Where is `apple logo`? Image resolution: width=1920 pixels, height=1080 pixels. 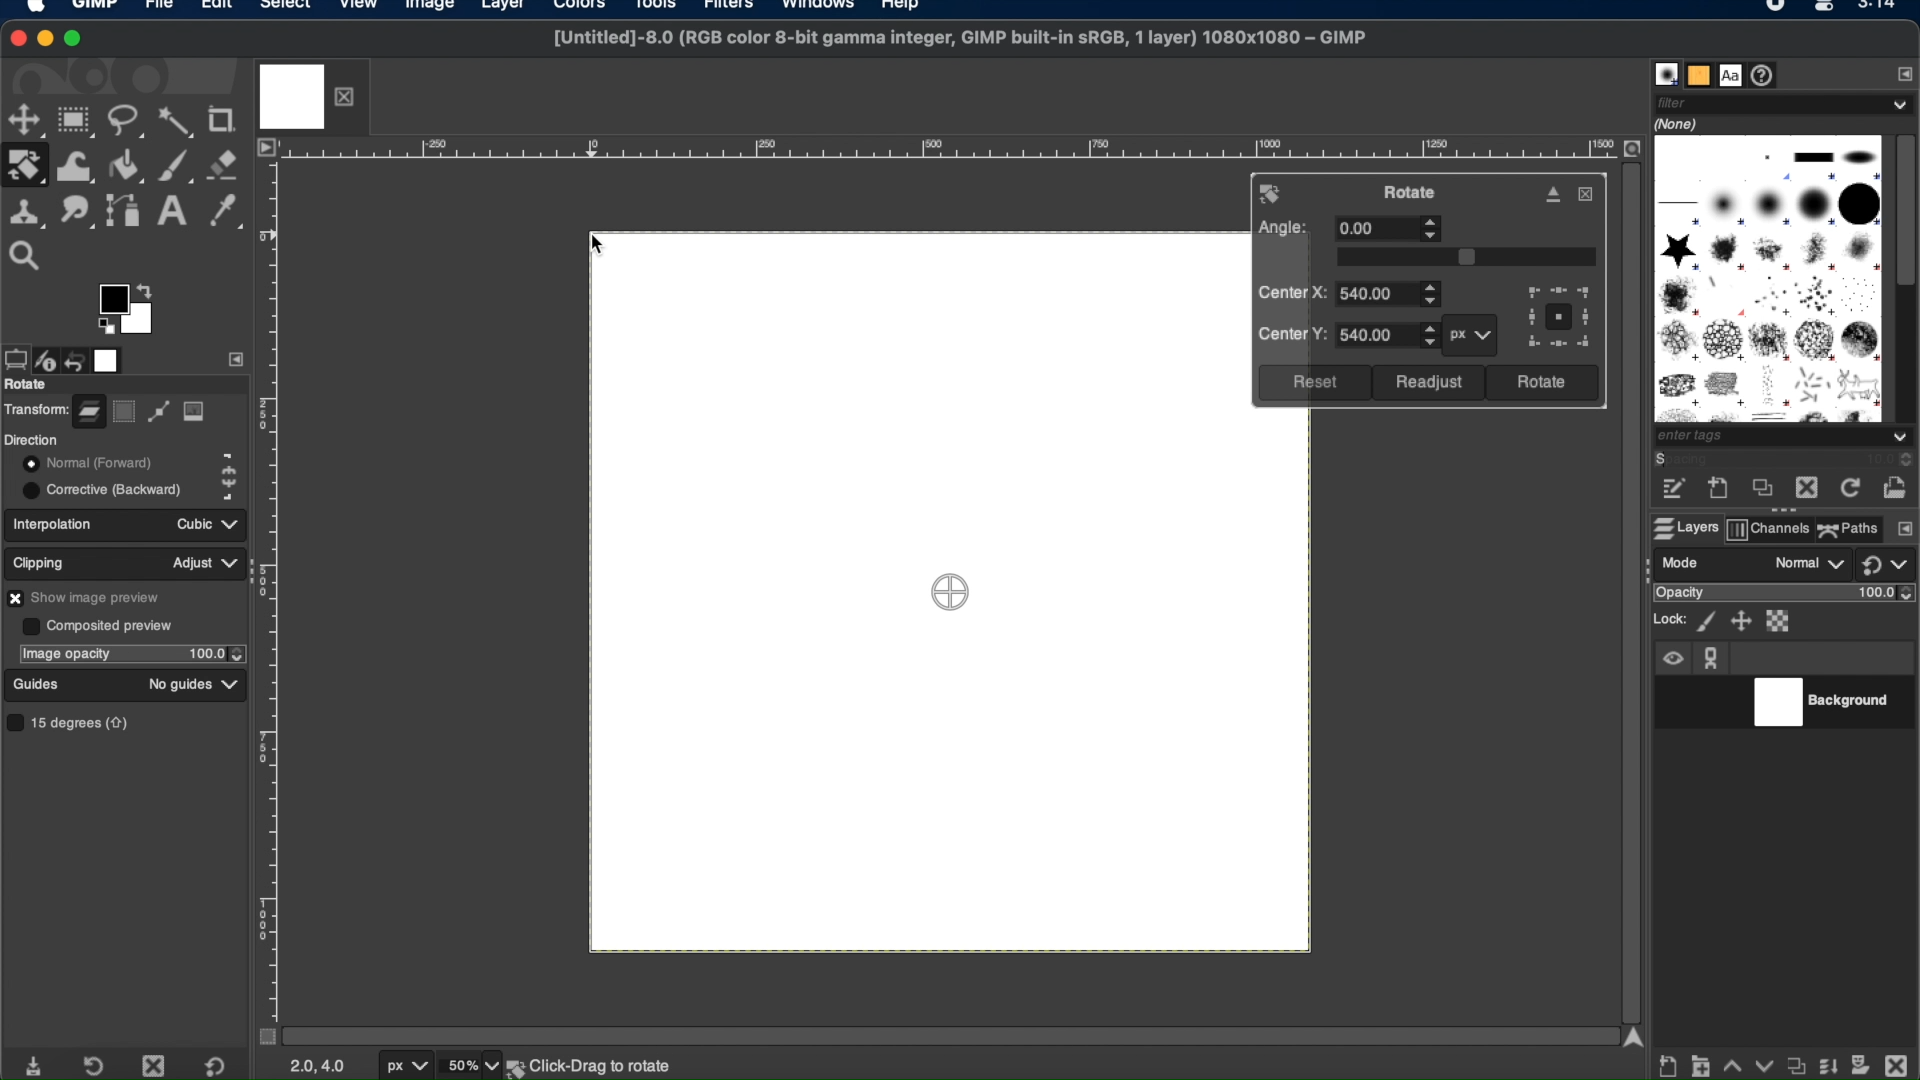
apple logo is located at coordinates (34, 10).